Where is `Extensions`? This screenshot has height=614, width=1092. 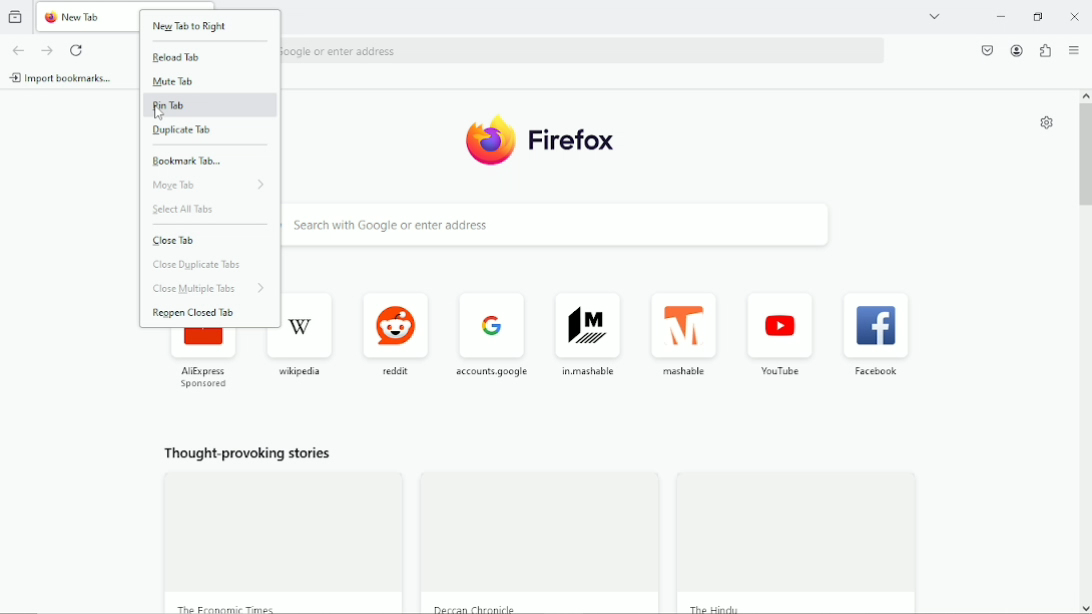 Extensions is located at coordinates (1045, 52).